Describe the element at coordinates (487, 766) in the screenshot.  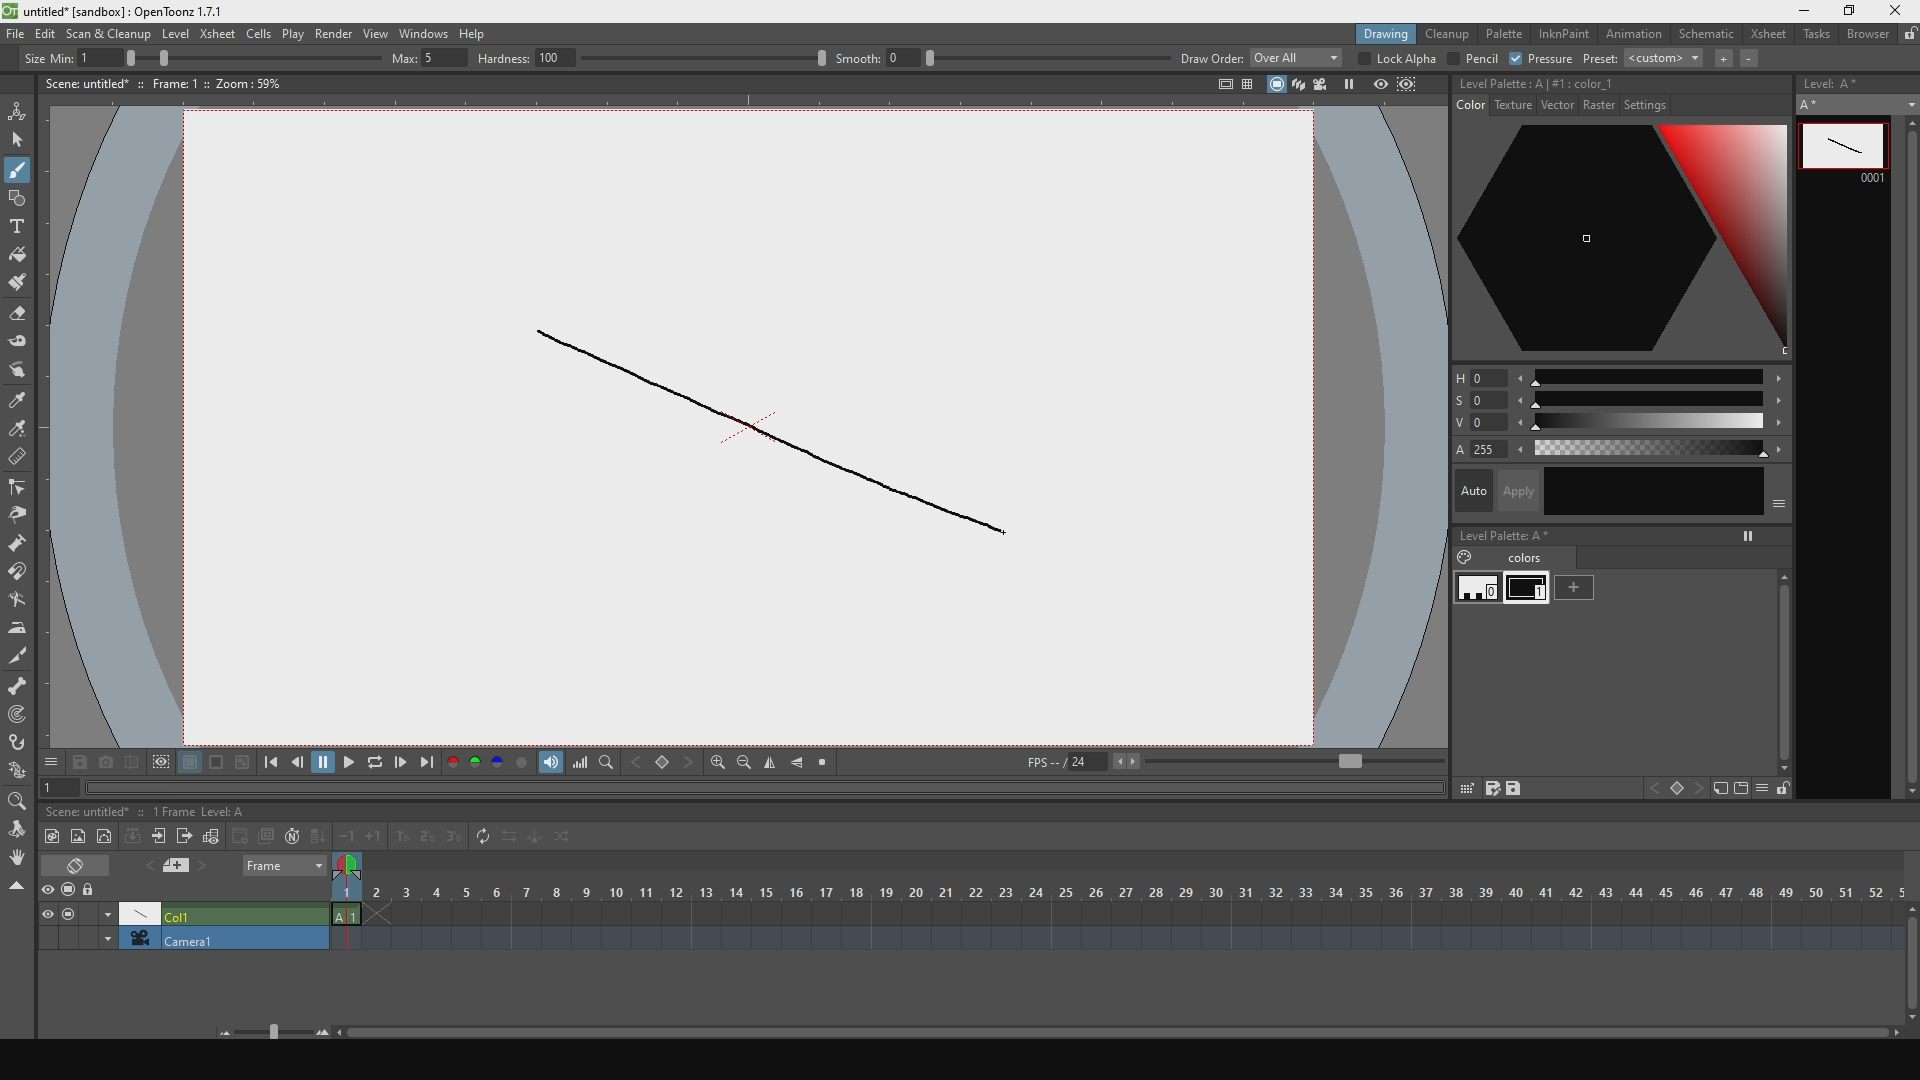
I see `palette colors` at that location.